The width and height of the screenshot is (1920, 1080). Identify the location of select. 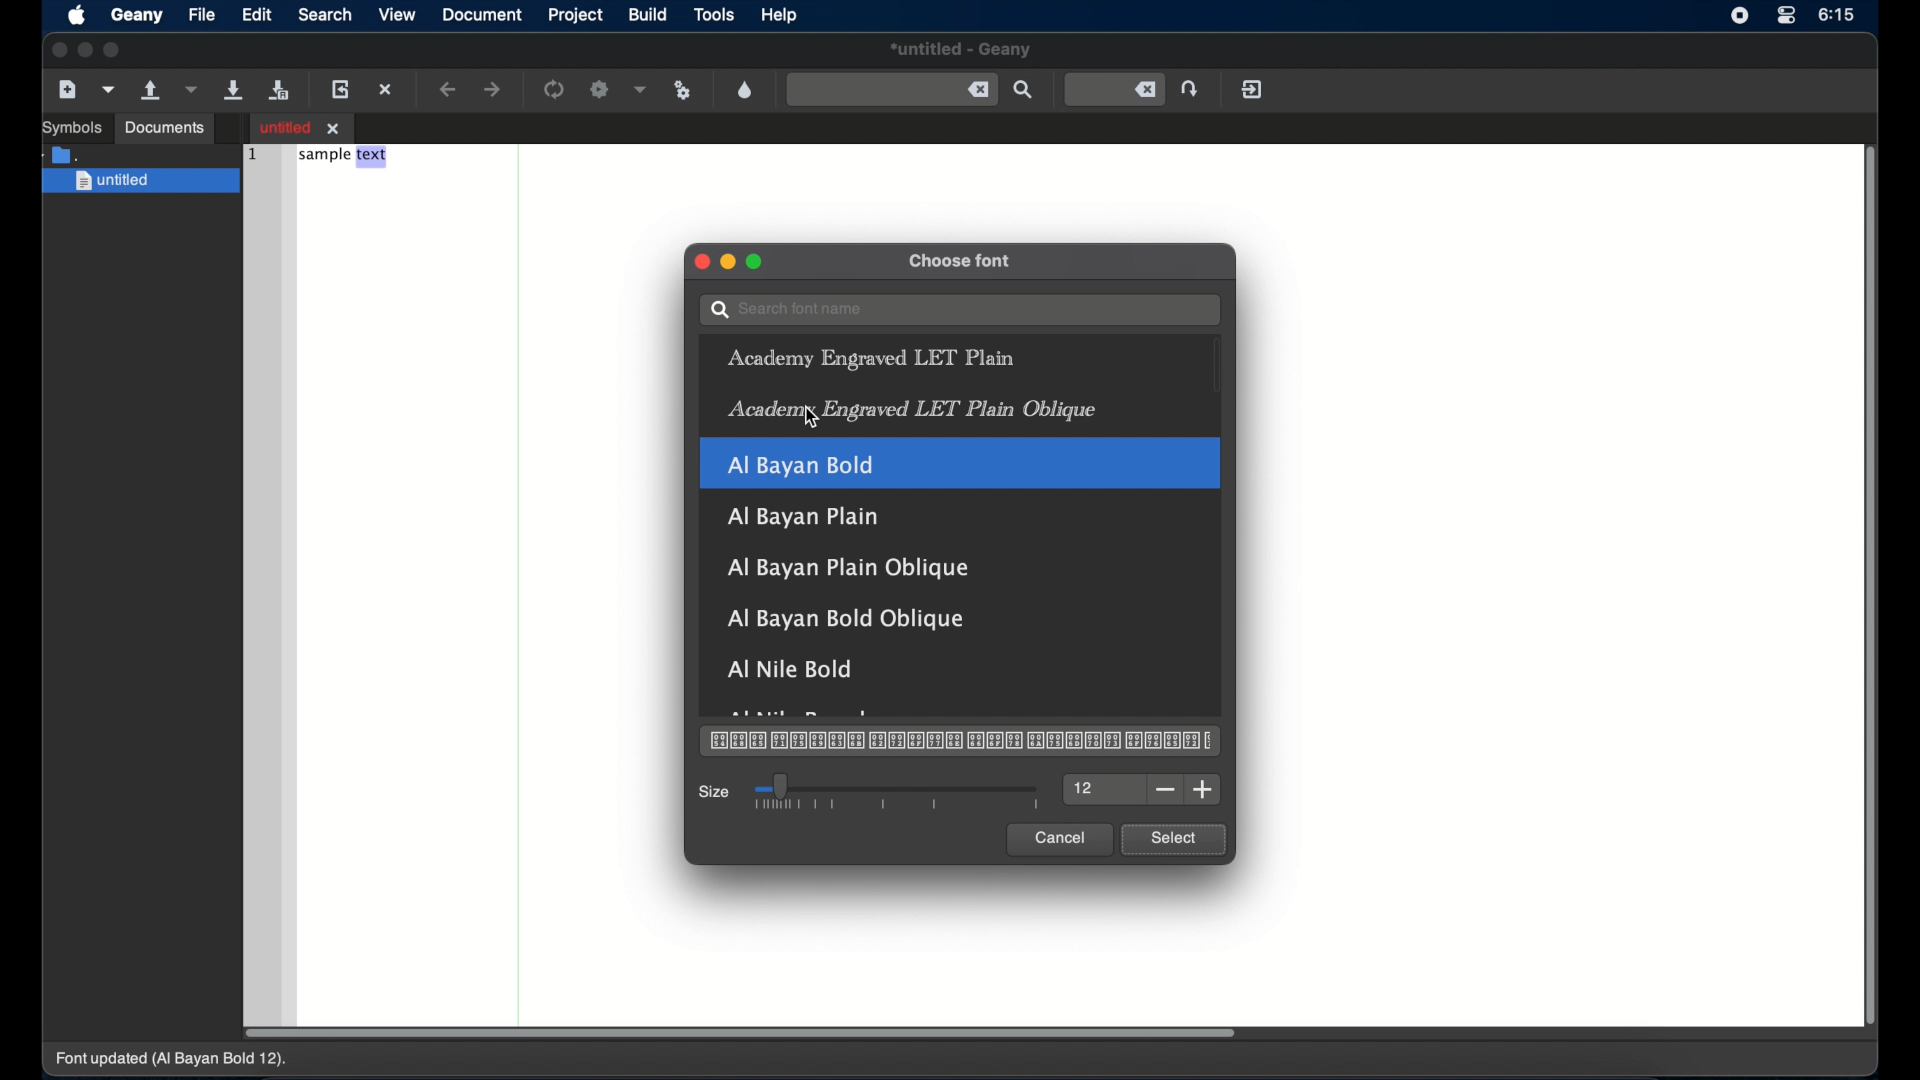
(1173, 840).